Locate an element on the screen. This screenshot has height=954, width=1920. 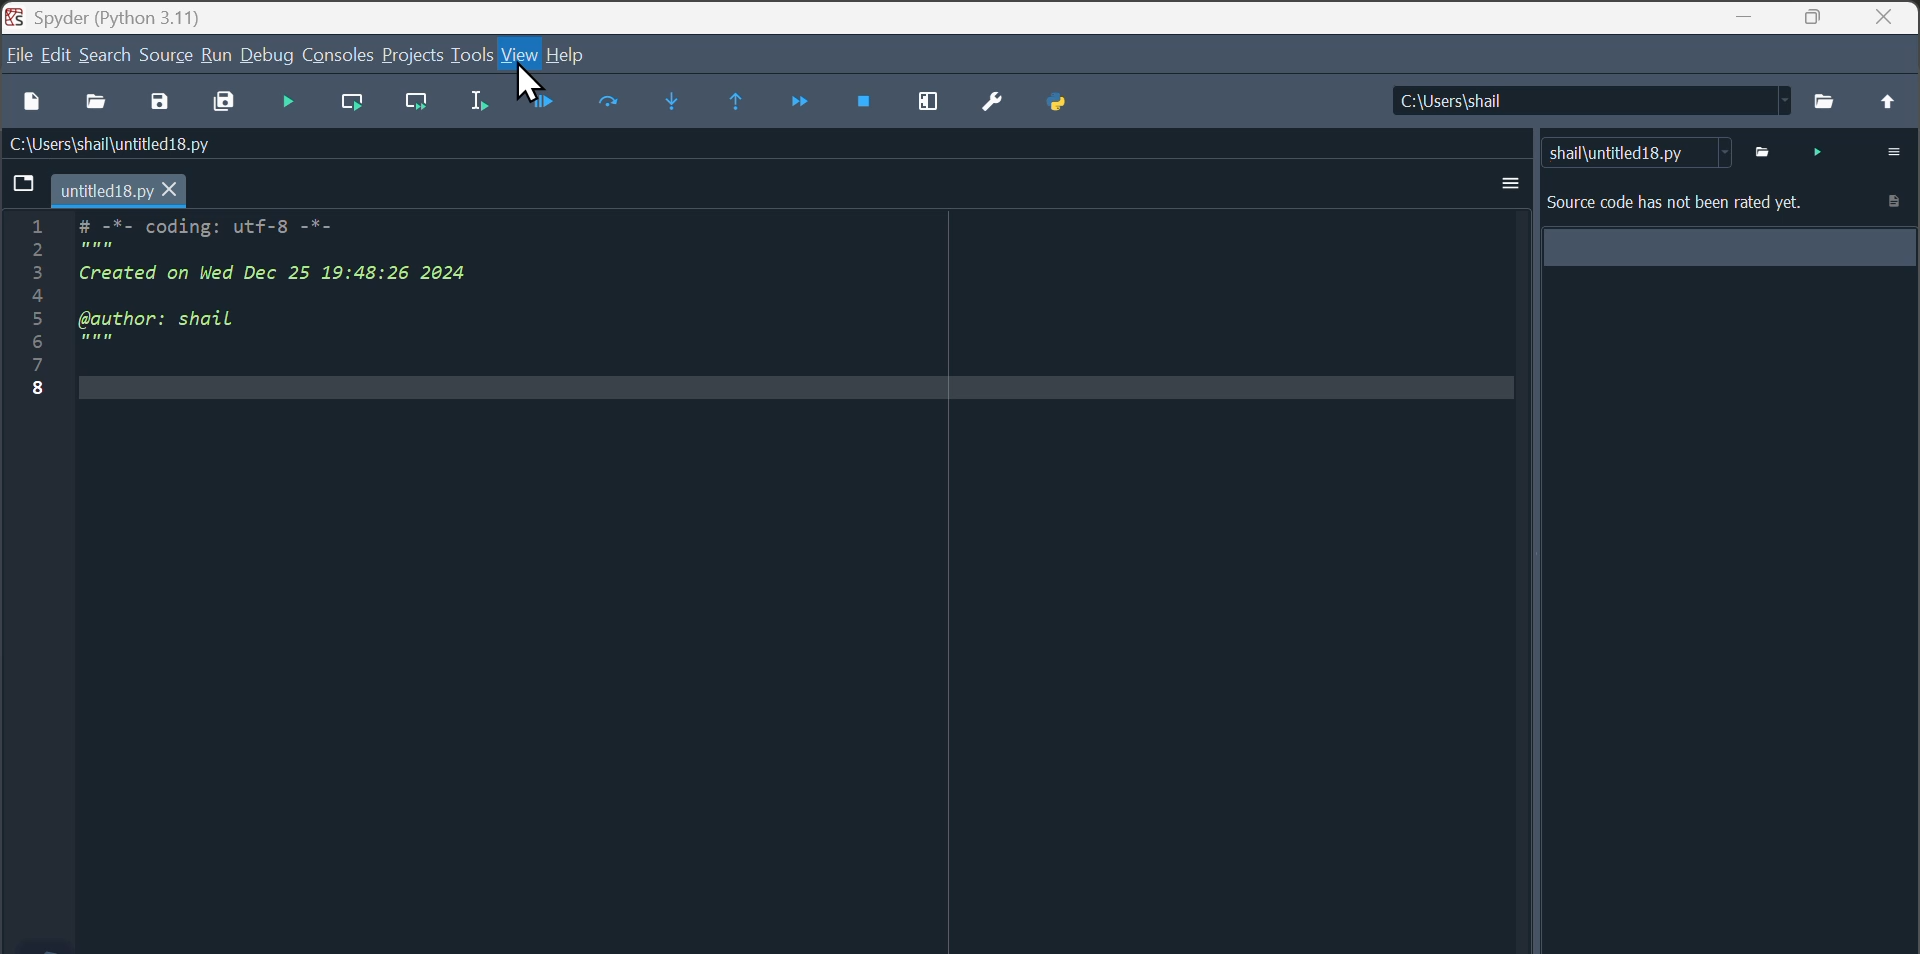
select parent file is located at coordinates (1888, 101).